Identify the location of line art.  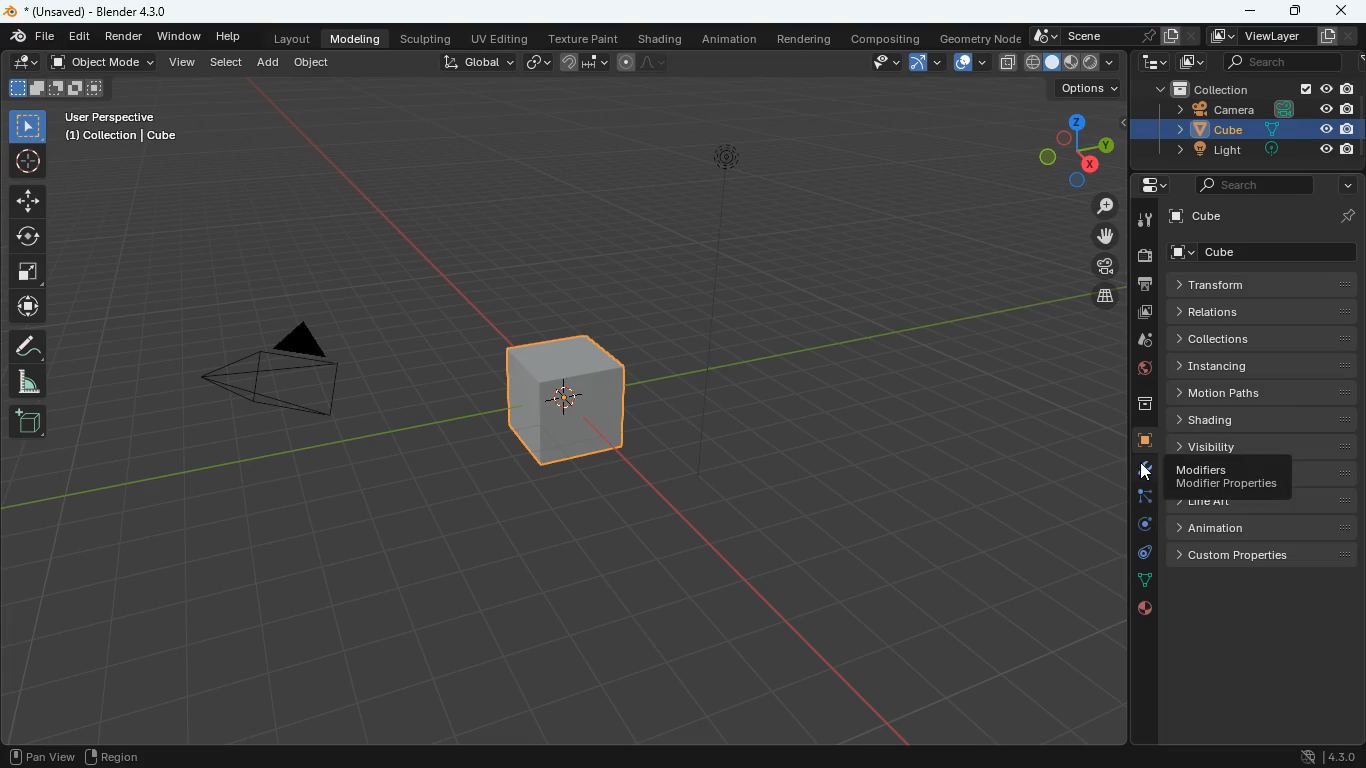
(1252, 503).